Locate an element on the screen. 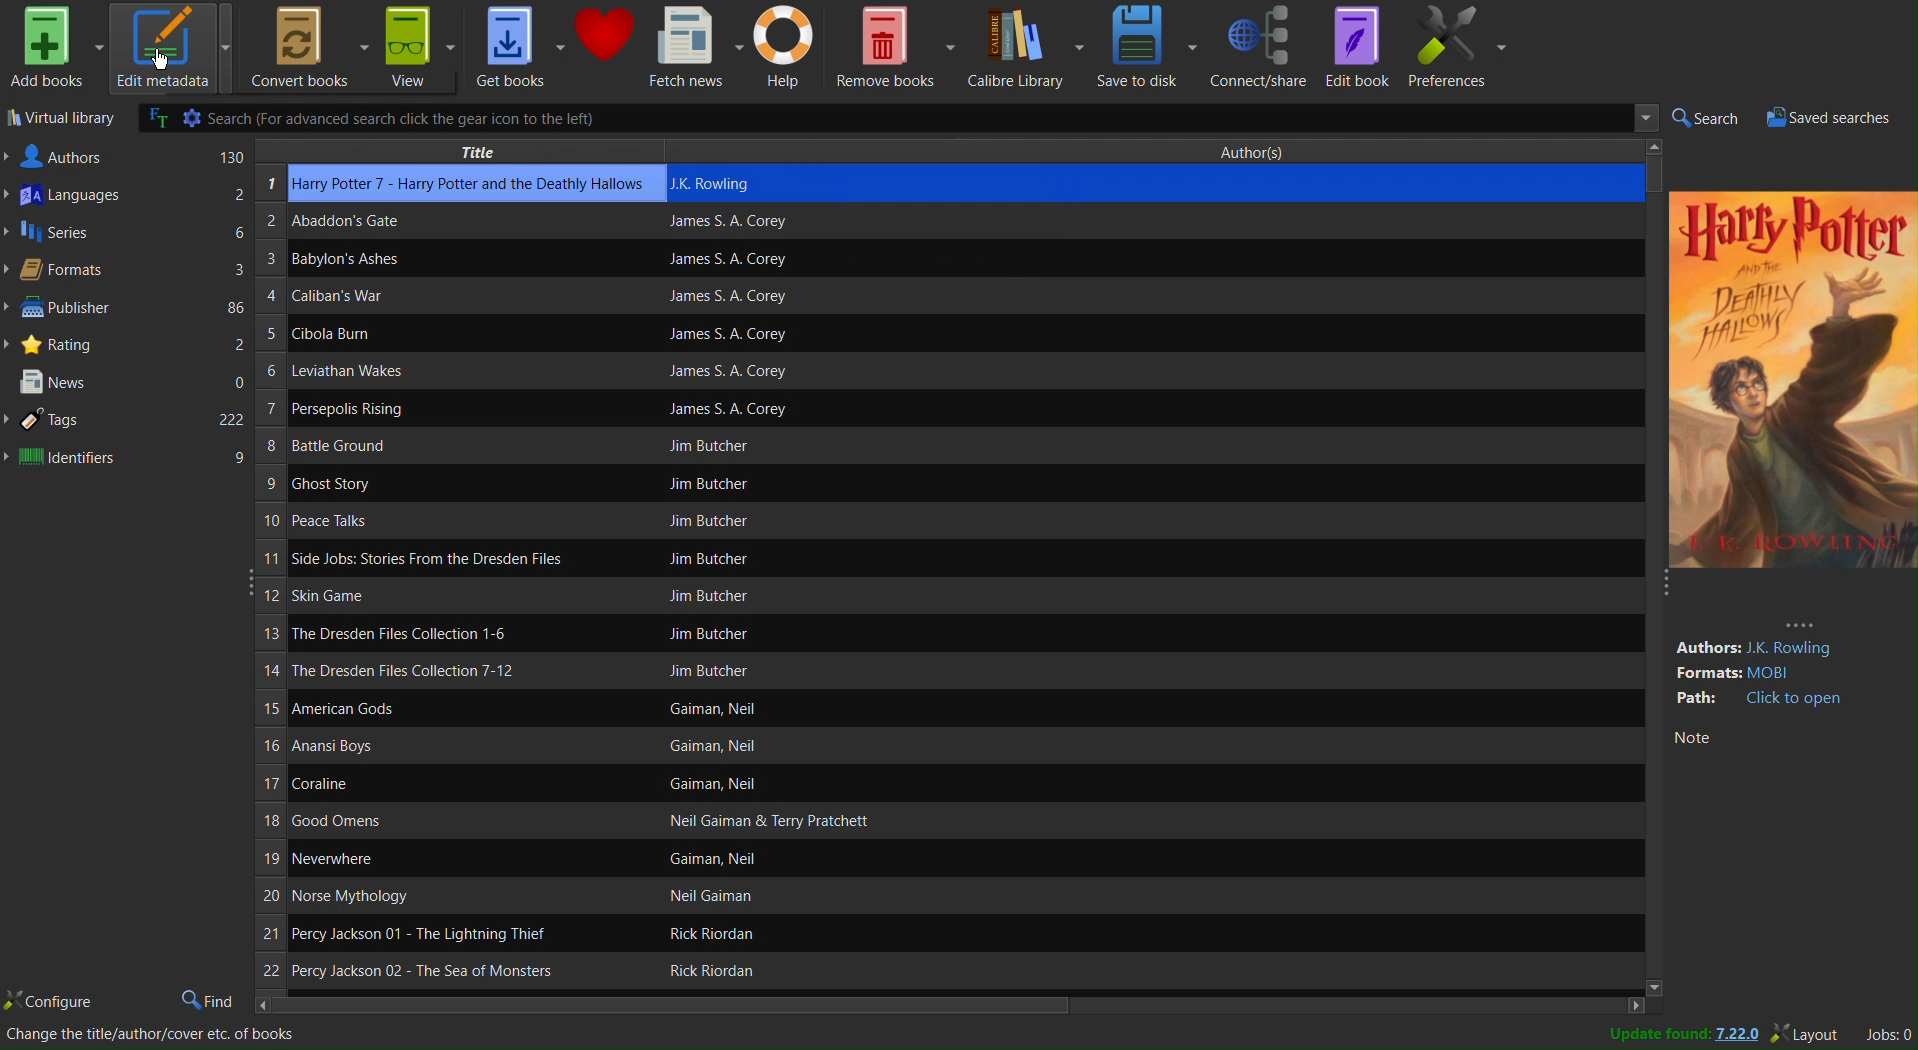 The width and height of the screenshot is (1918, 1050). Edit metadata is located at coordinates (172, 46).